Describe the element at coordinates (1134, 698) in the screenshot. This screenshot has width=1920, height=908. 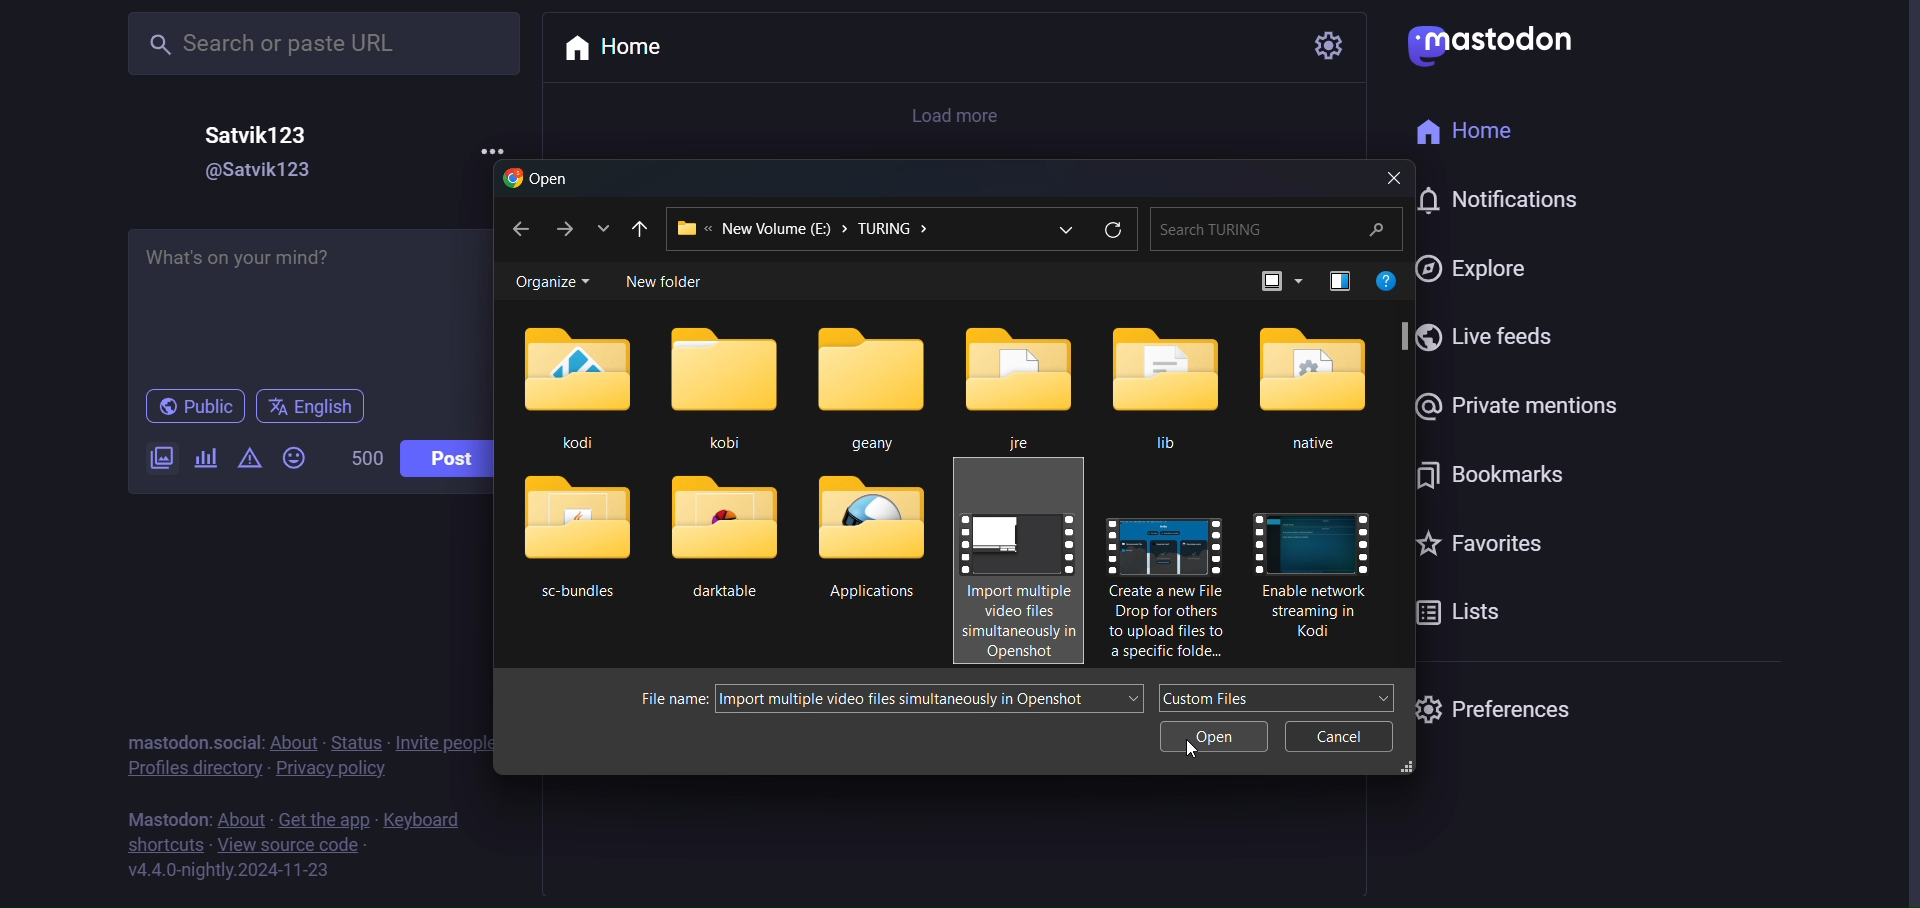
I see `dropdown` at that location.